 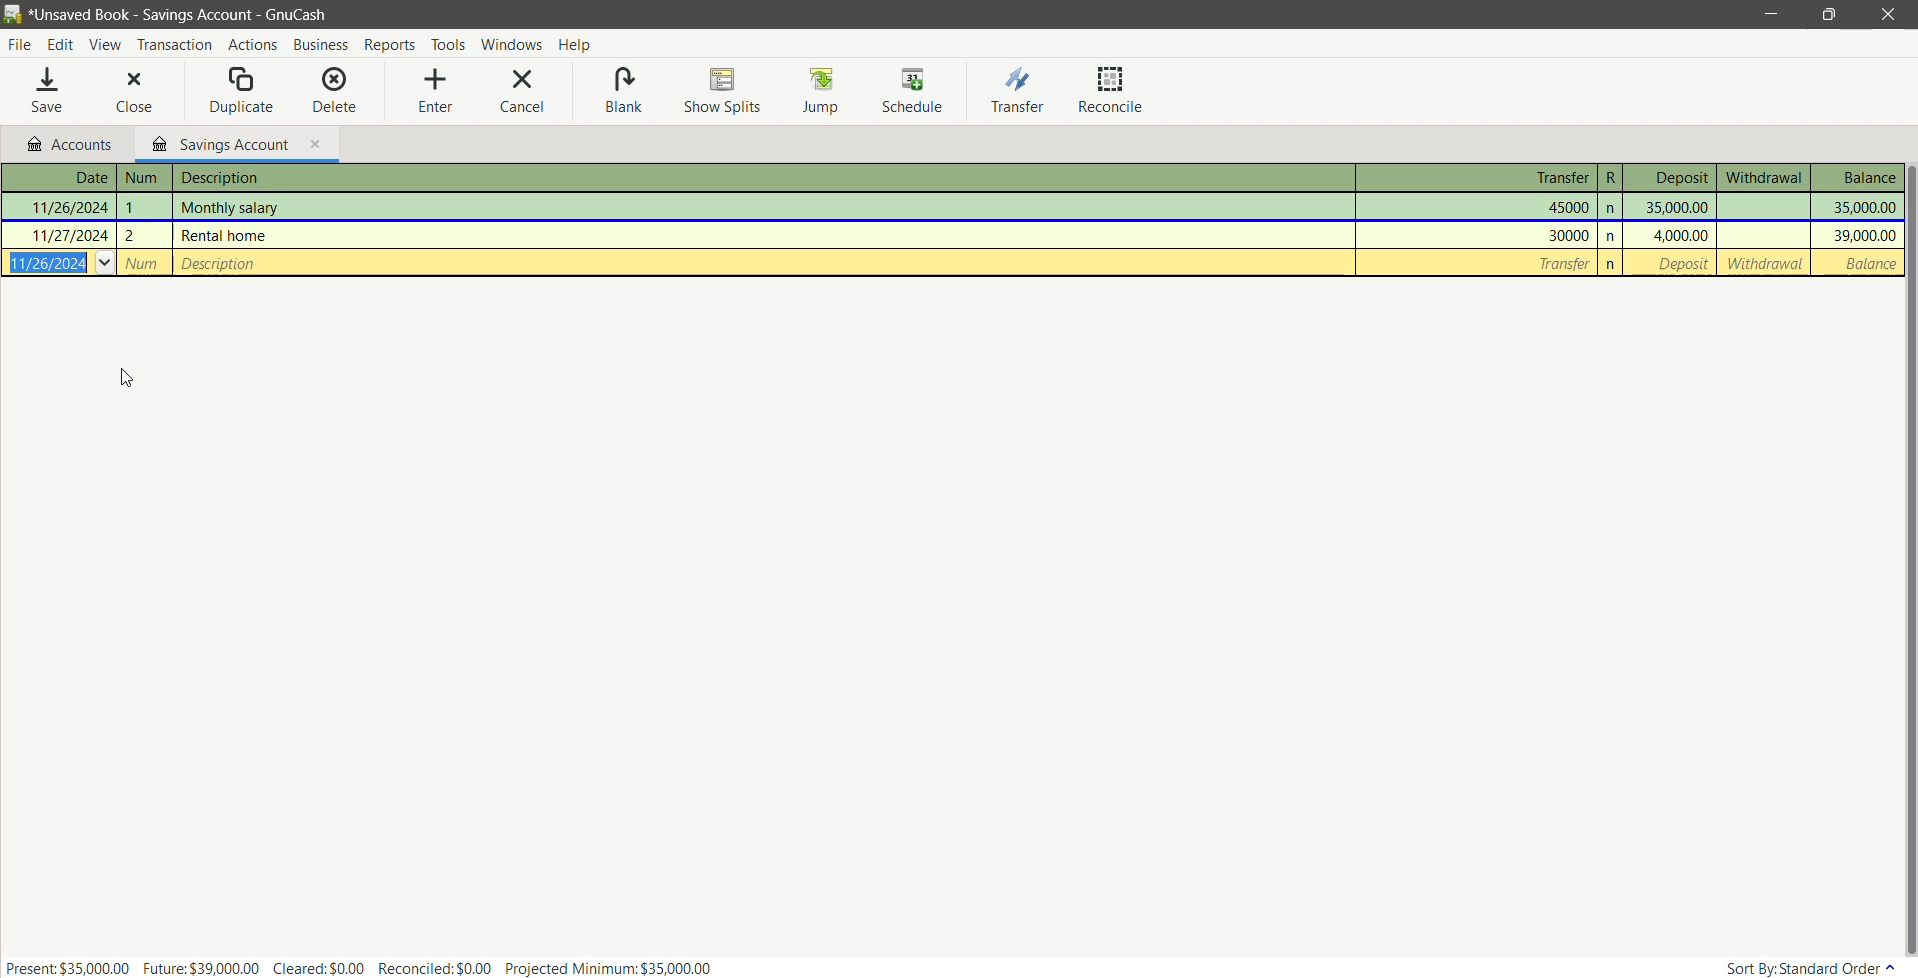 I want to click on Reconcile, so click(x=1111, y=91).